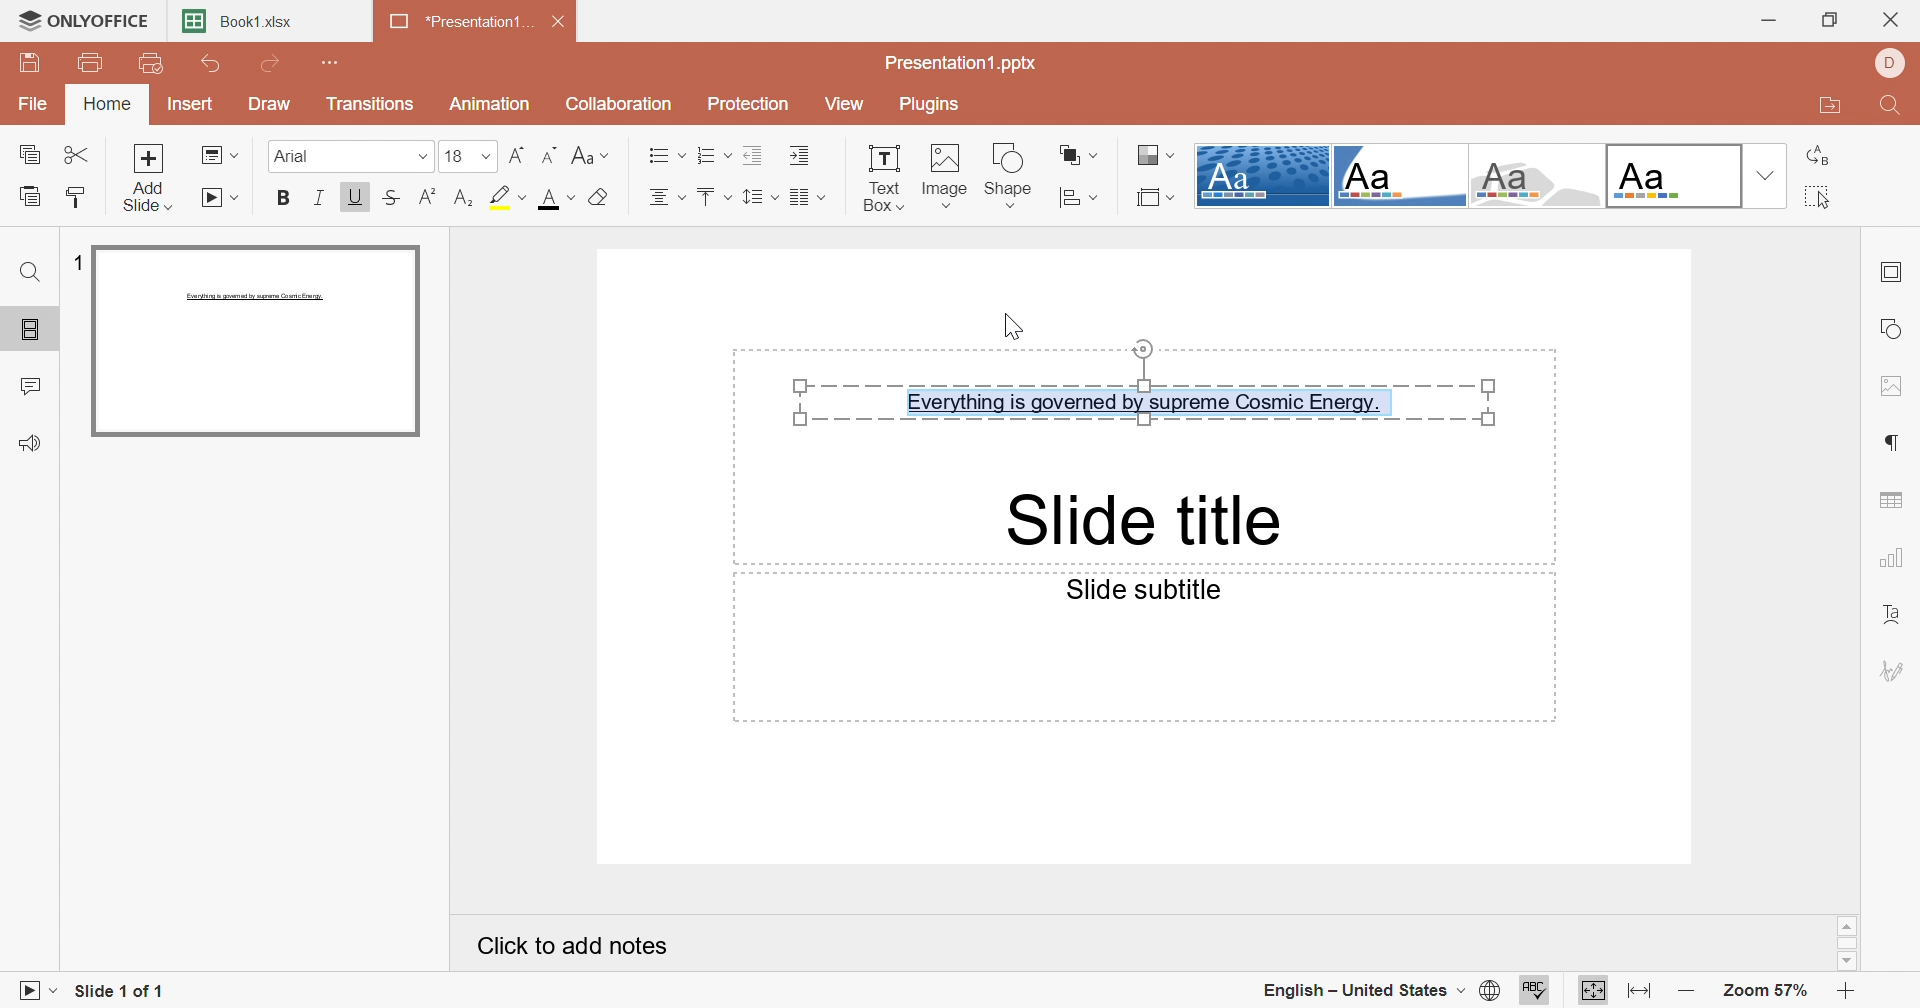 The height and width of the screenshot is (1008, 1920). Describe the element at coordinates (31, 105) in the screenshot. I see `File` at that location.